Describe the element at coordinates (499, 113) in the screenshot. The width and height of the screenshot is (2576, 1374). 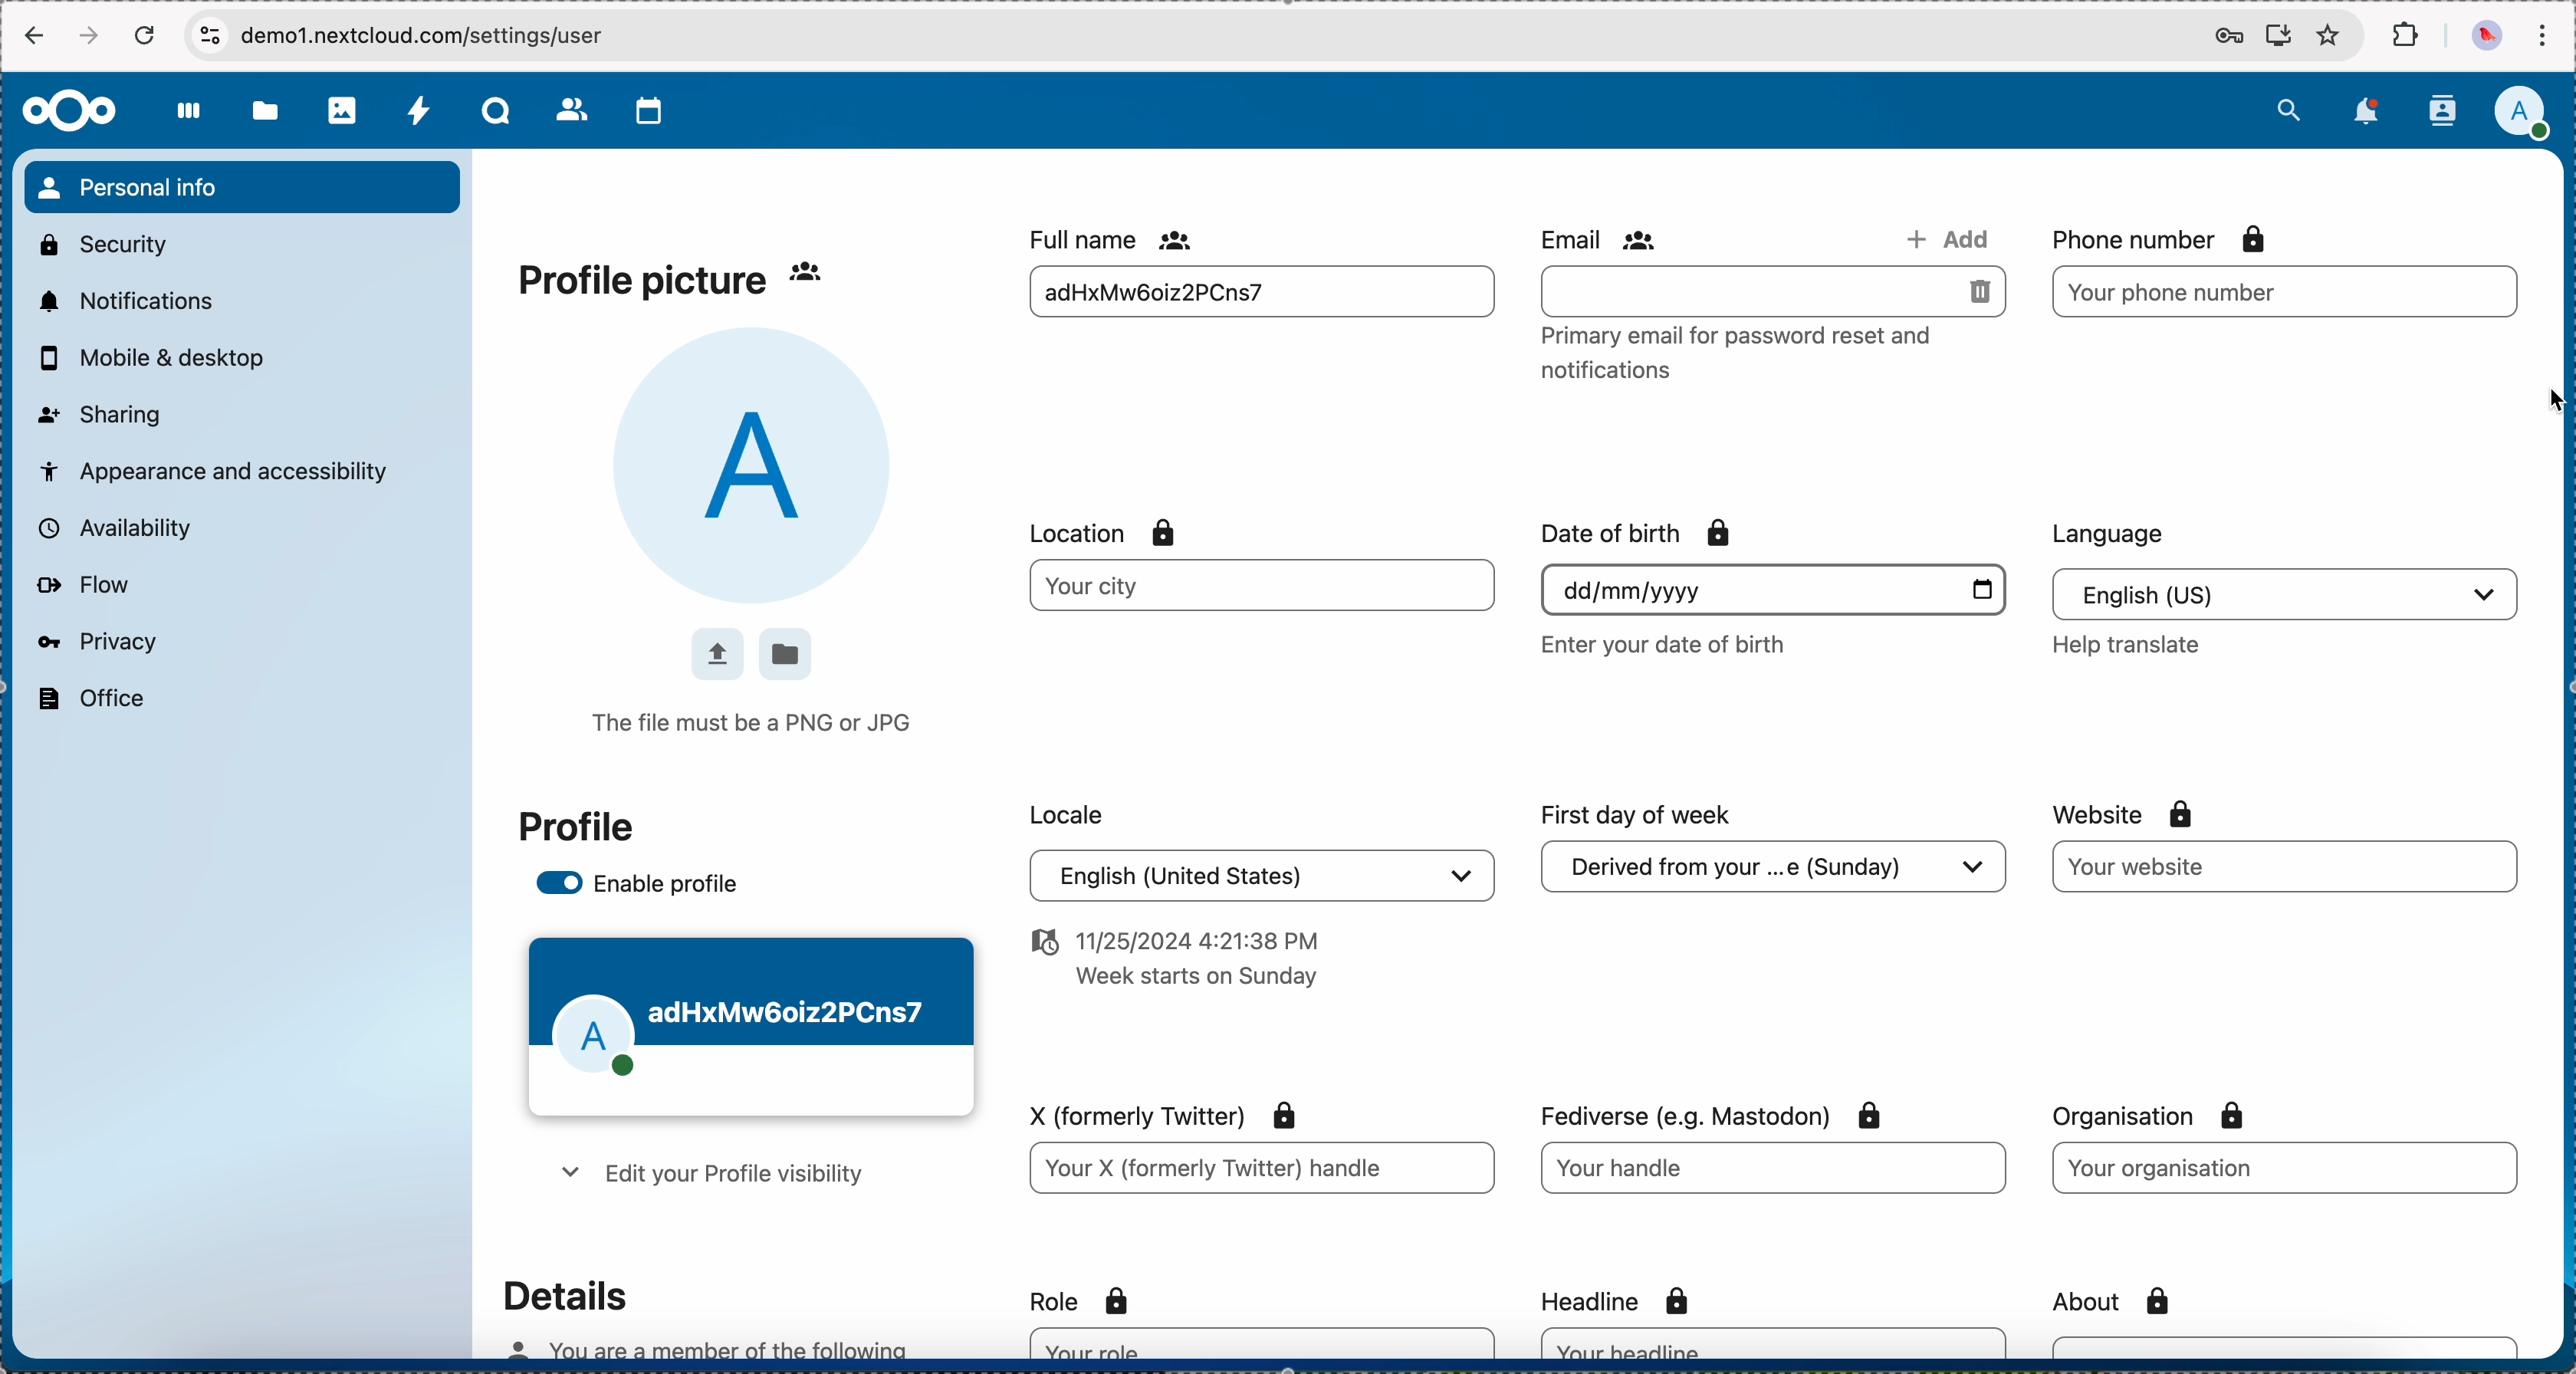
I see `Talk` at that location.